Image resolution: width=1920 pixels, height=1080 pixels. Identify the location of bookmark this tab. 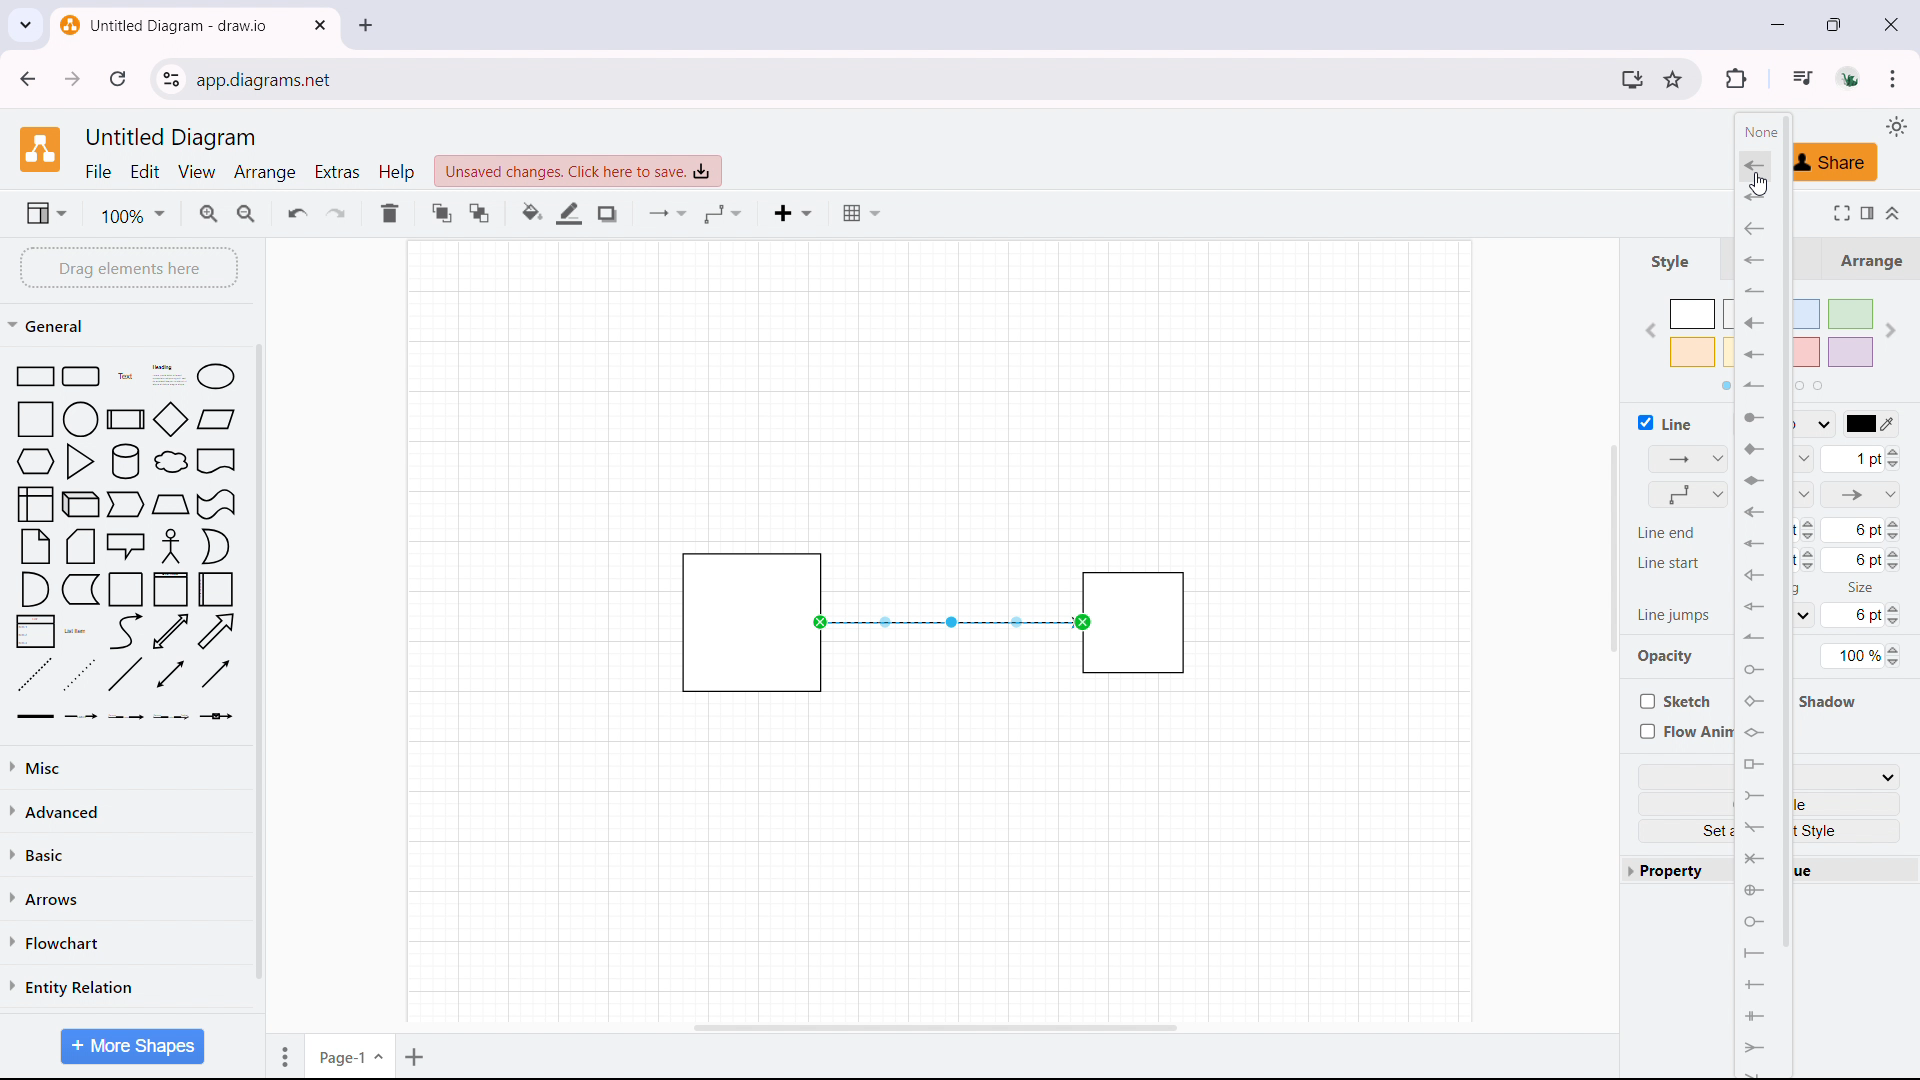
(1672, 79).